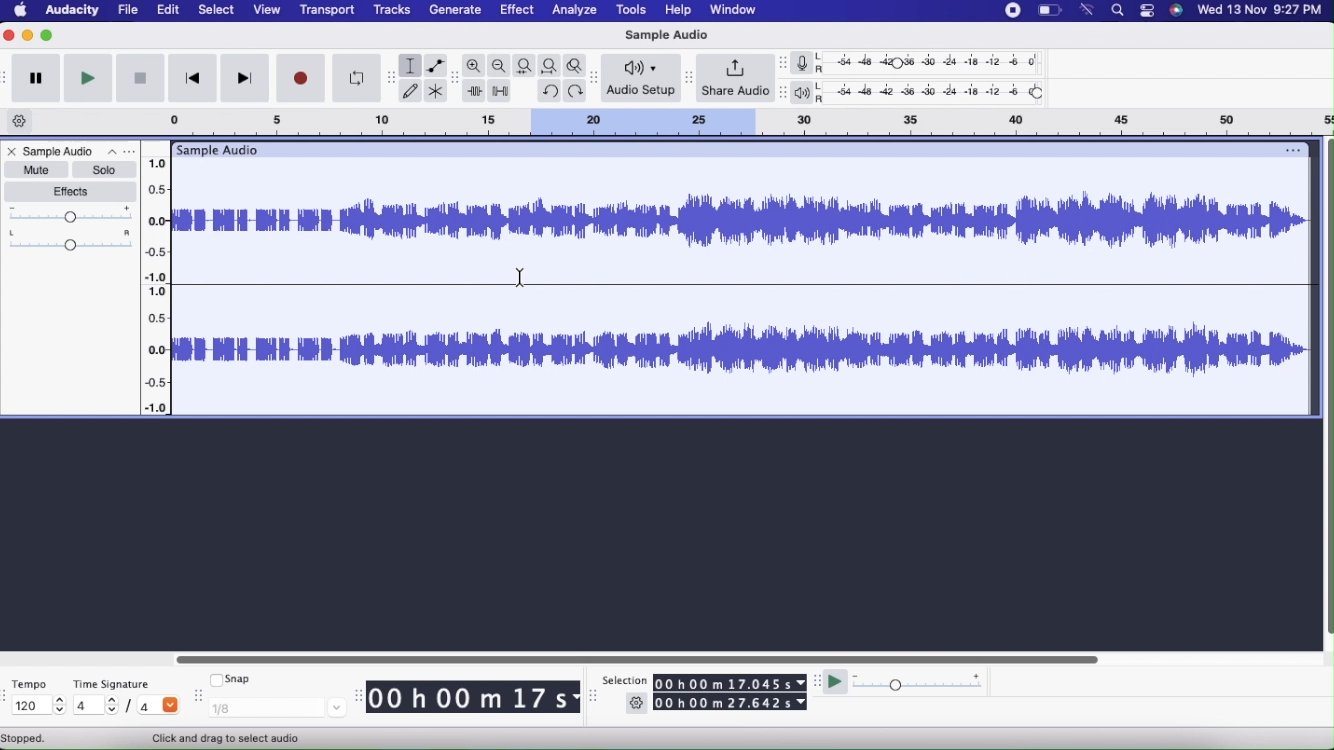 The width and height of the screenshot is (1334, 750). What do you see at coordinates (468, 698) in the screenshot?
I see `00 h 00 m 17 s` at bounding box center [468, 698].